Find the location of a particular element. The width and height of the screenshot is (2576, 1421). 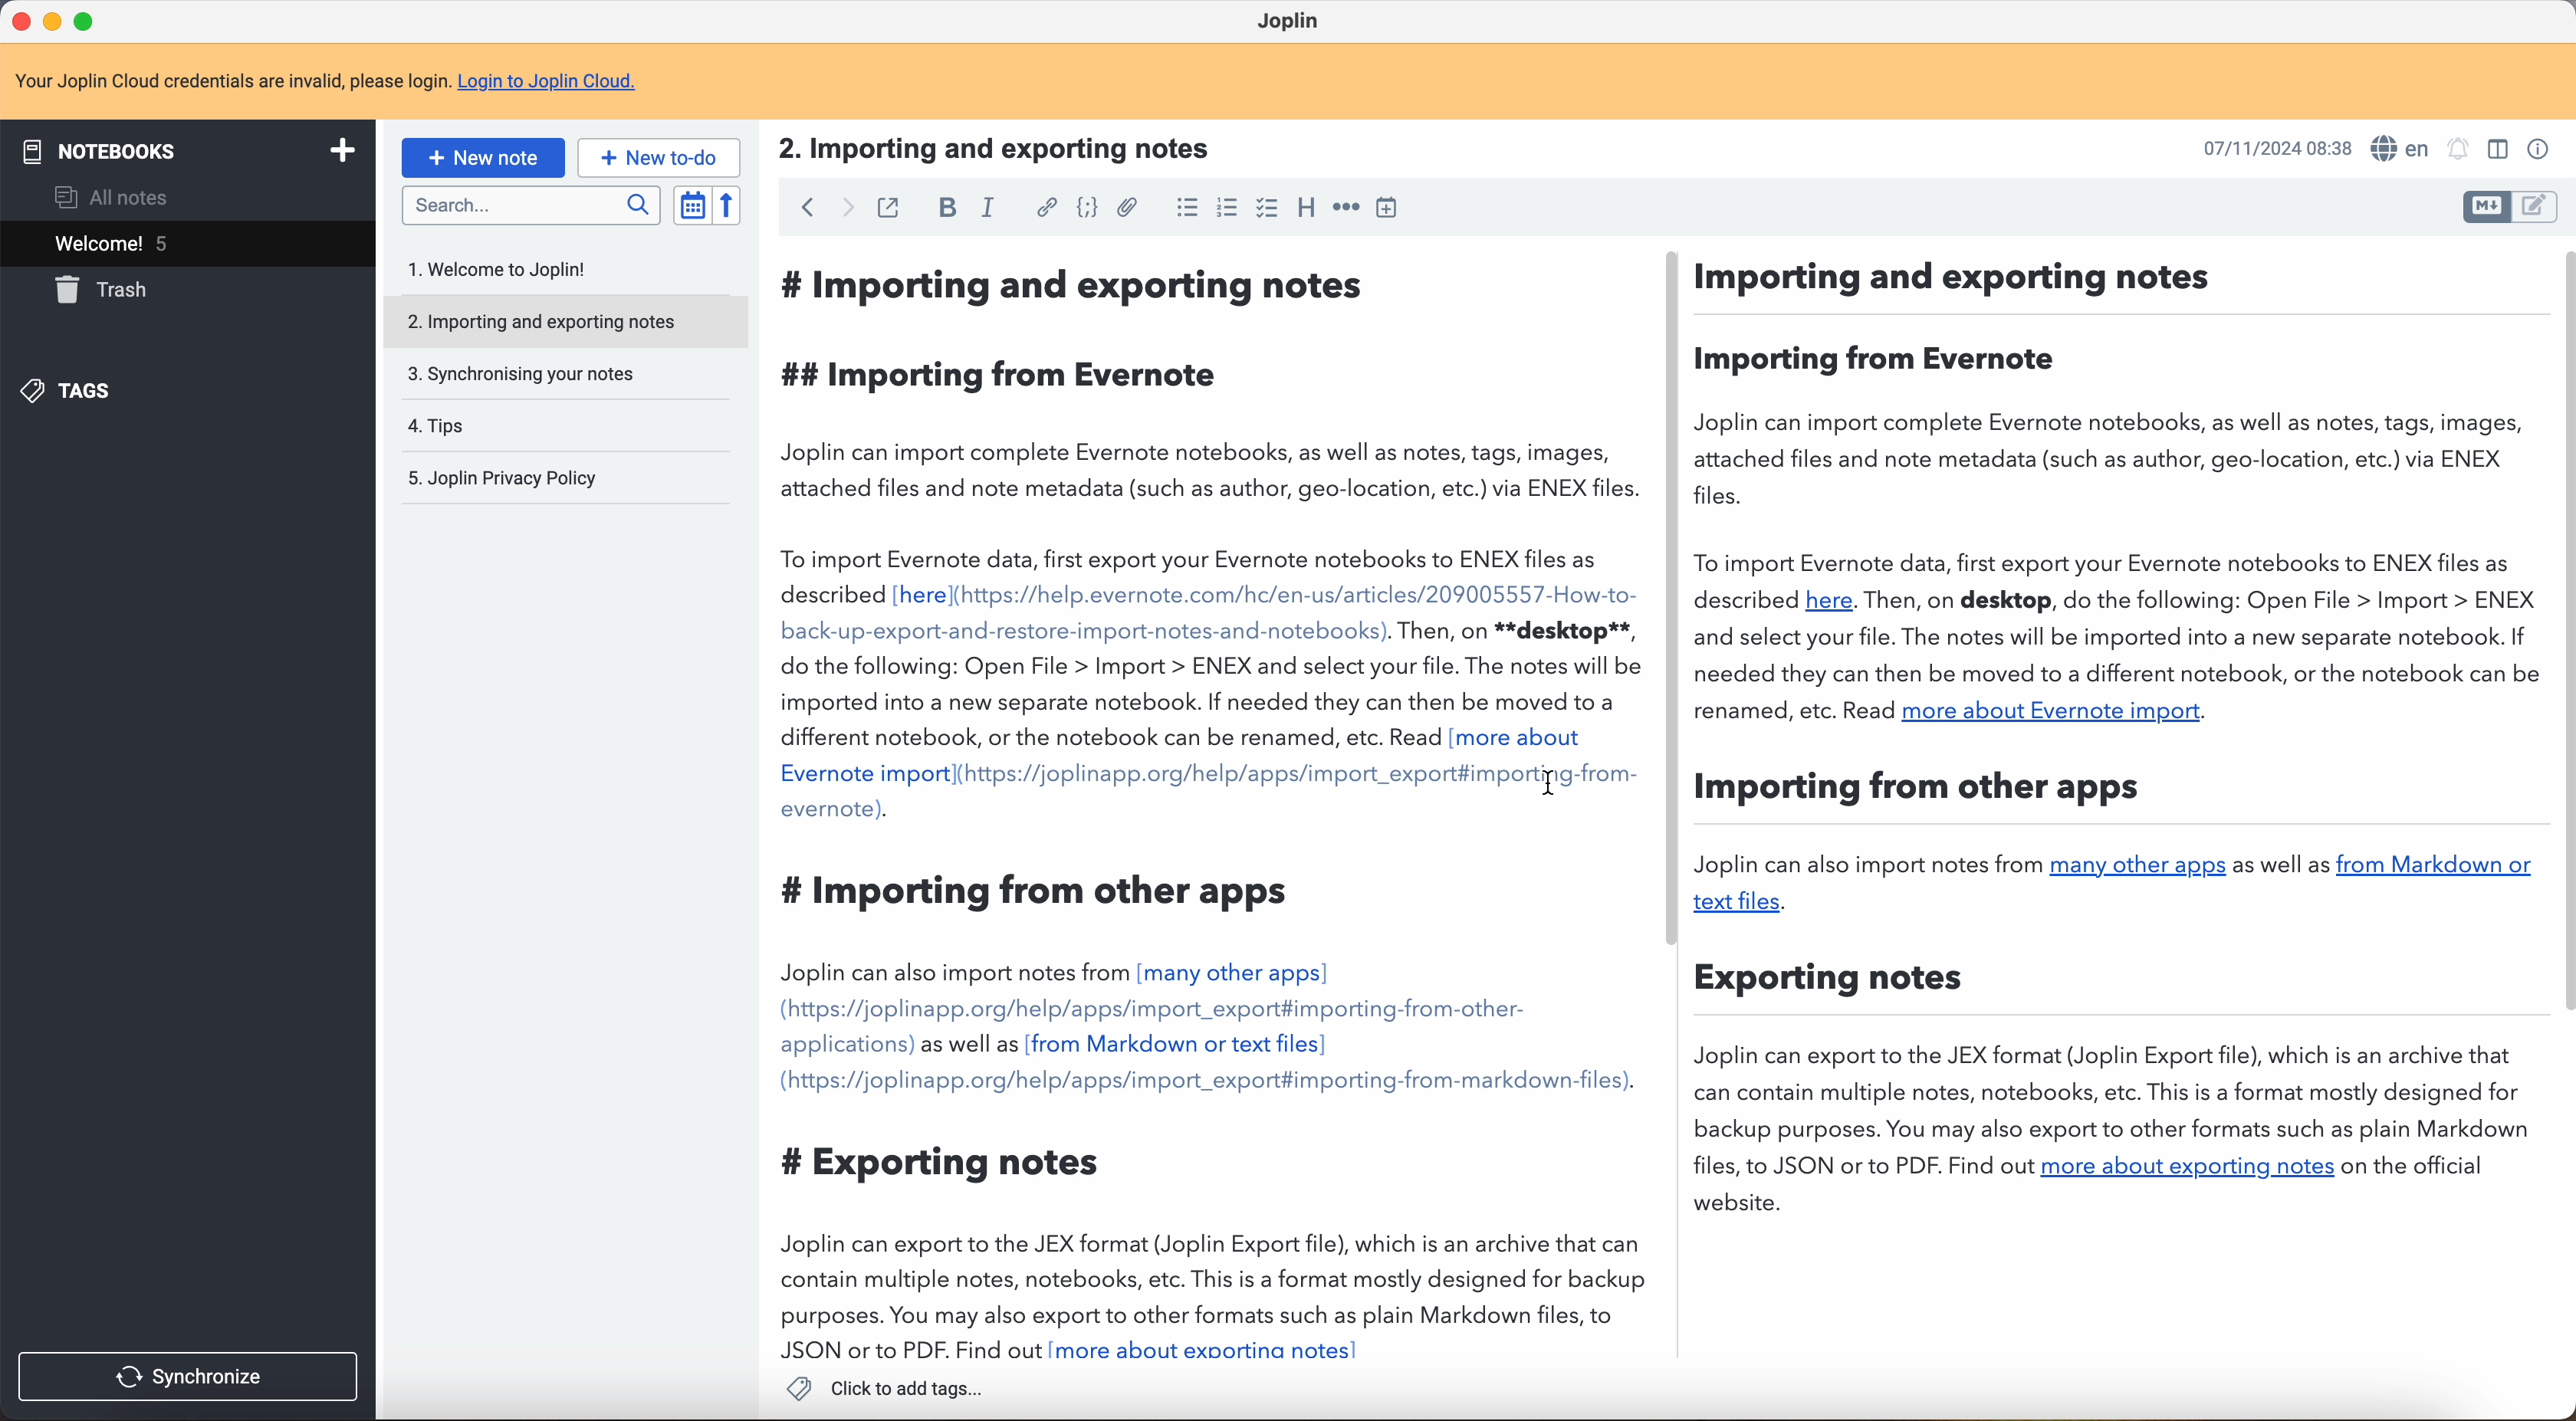

checkbox is located at coordinates (1267, 207).